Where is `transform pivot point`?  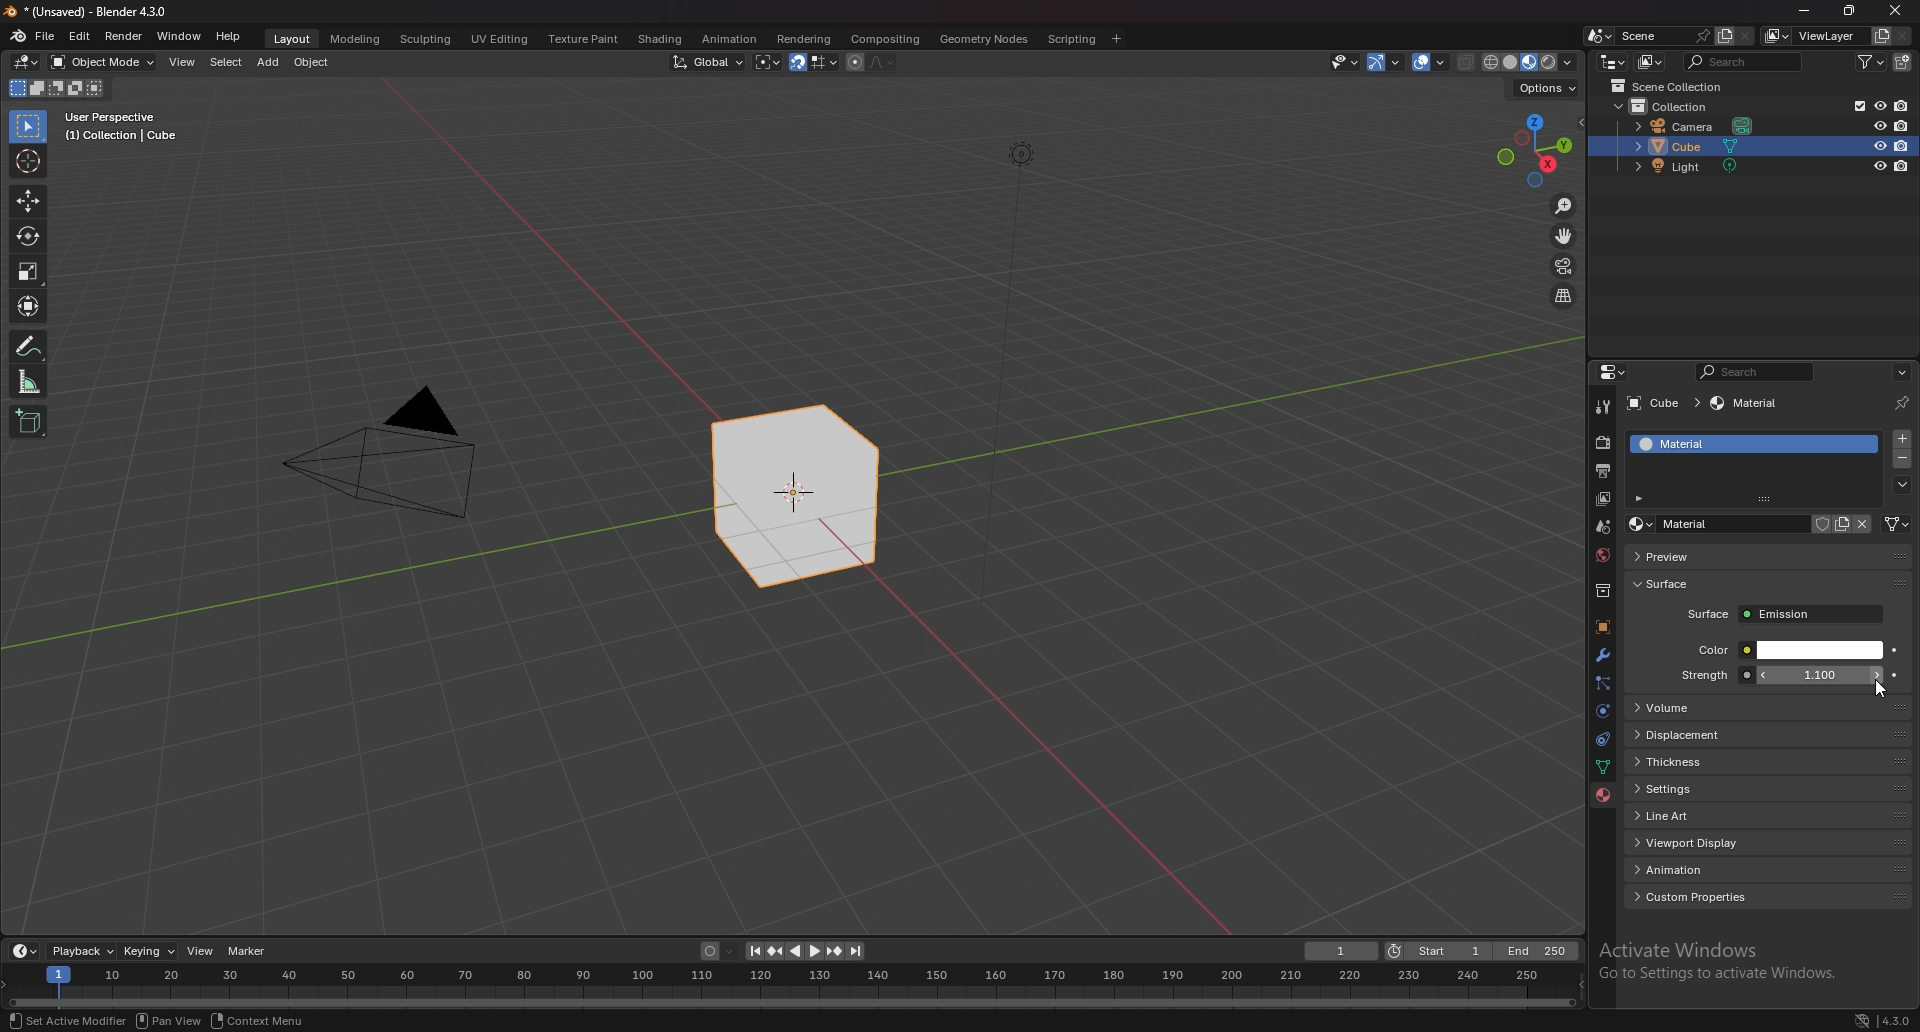 transform pivot point is located at coordinates (768, 62).